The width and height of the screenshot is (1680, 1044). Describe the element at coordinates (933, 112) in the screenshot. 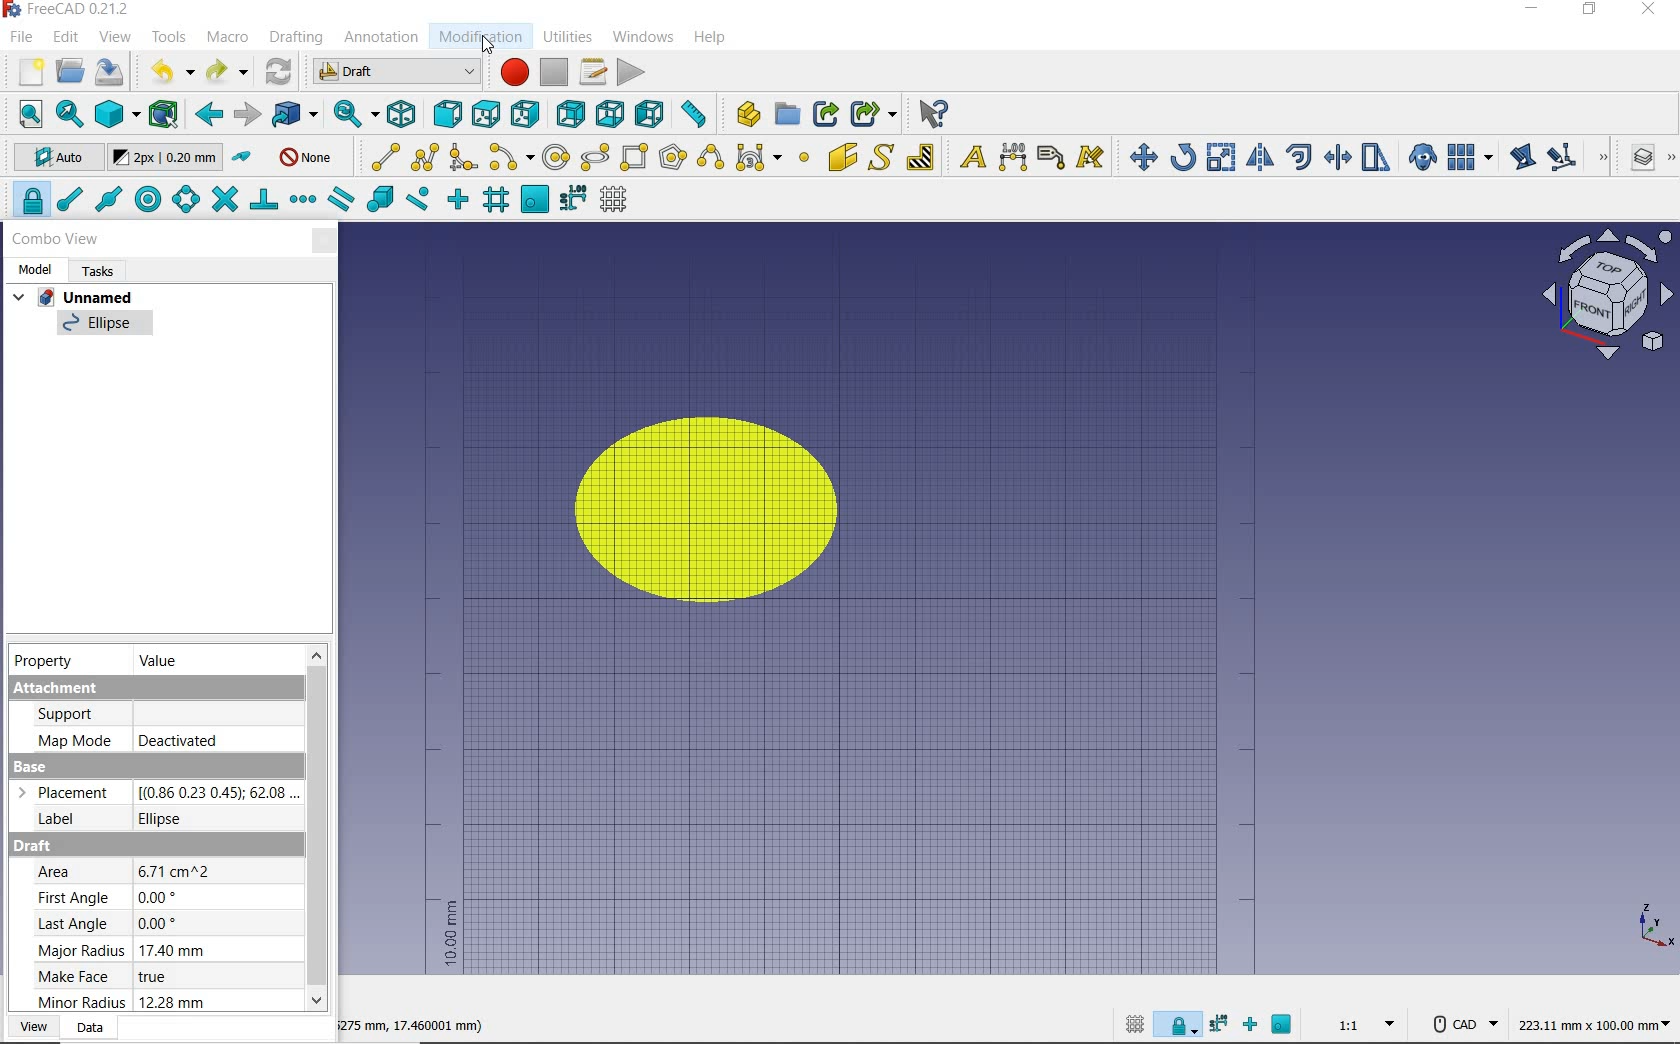

I see `what's this` at that location.